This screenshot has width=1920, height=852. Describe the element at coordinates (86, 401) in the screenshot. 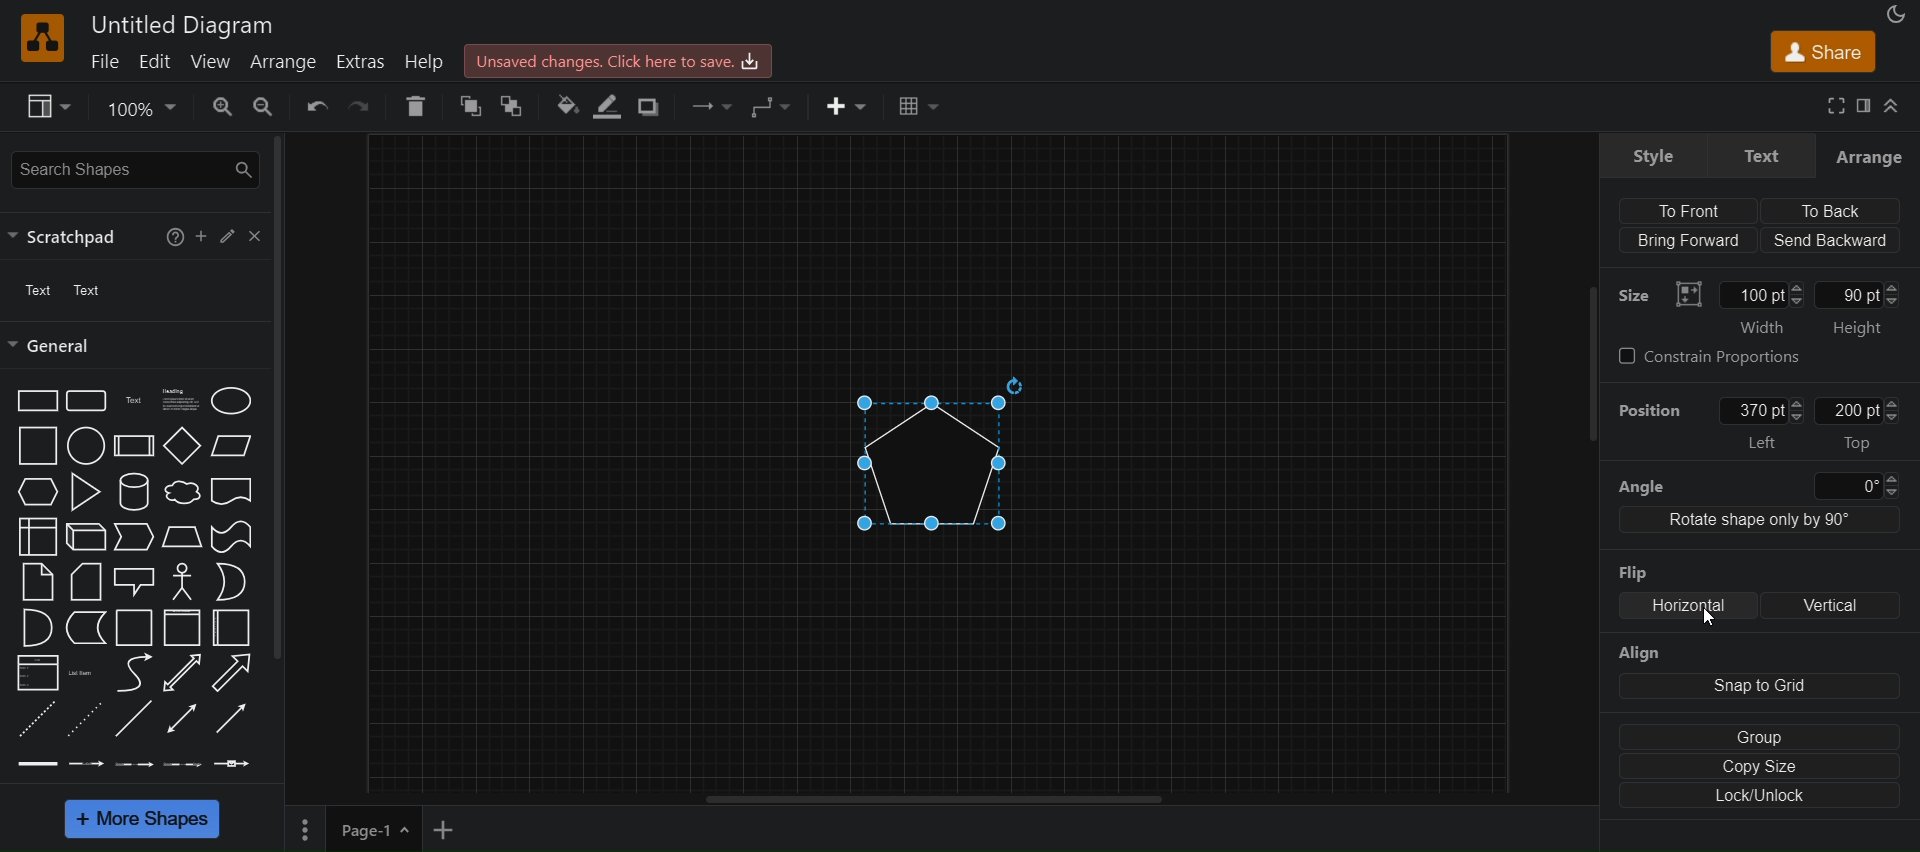

I see `Rounded rectangle` at that location.